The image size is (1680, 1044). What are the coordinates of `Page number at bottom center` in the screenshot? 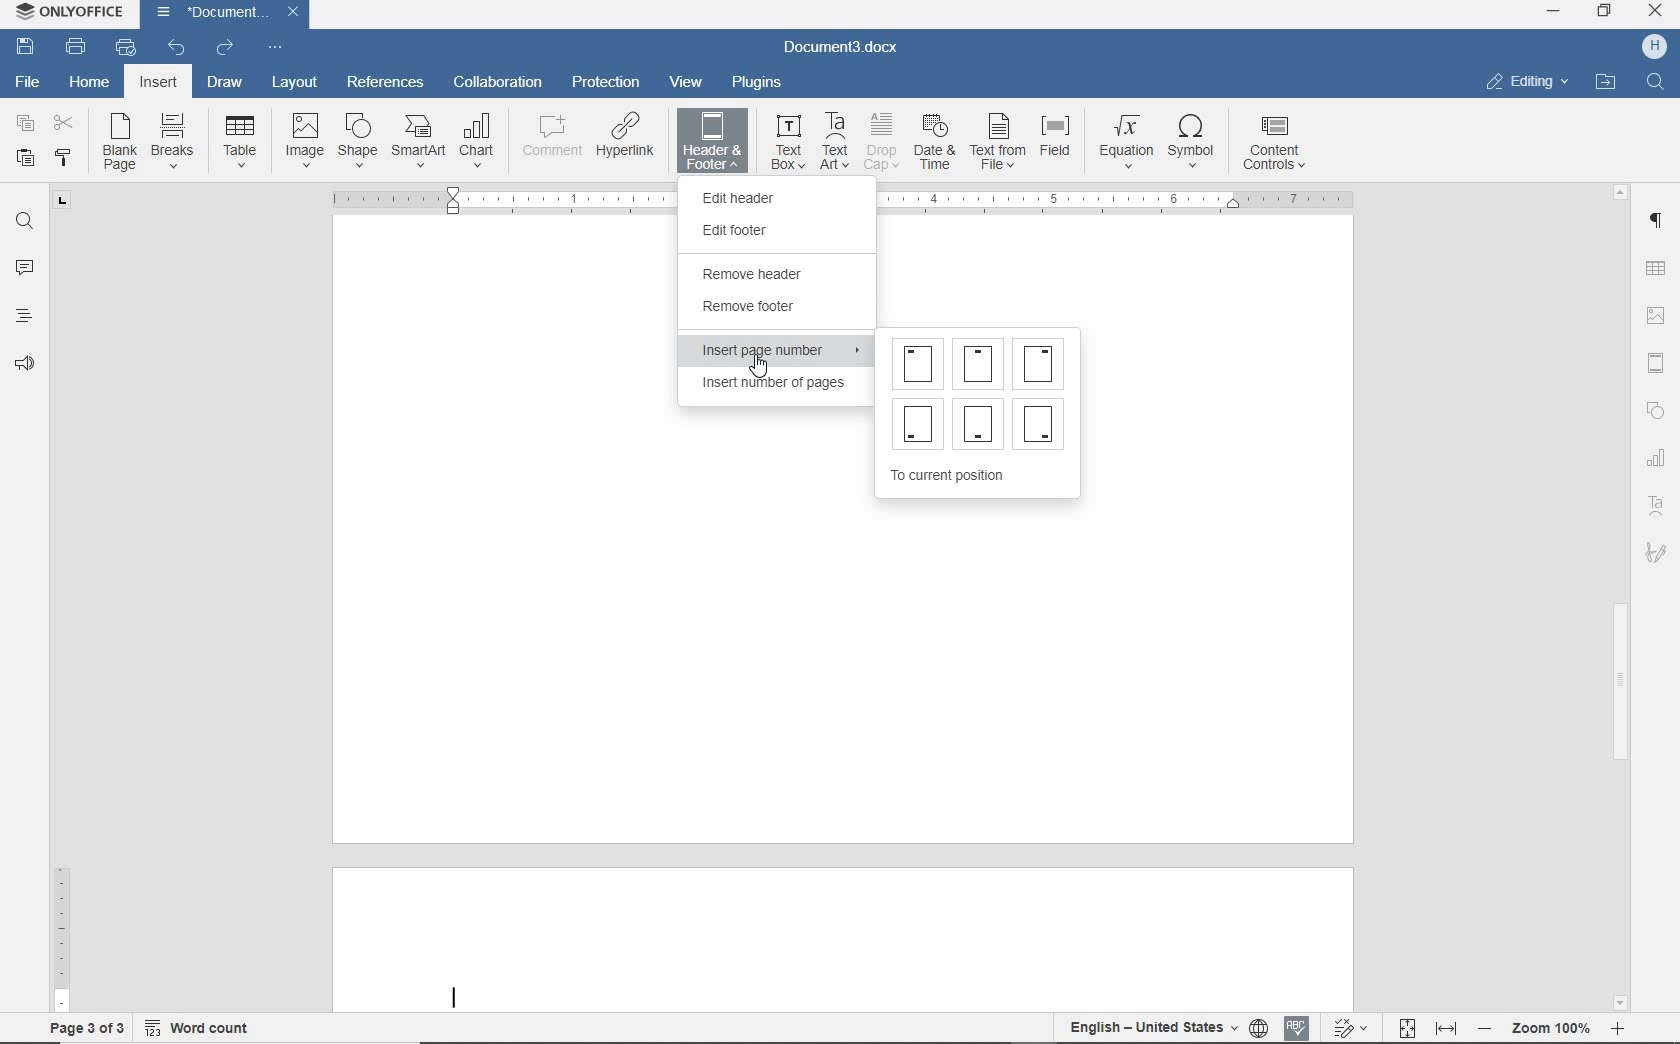 It's located at (979, 423).